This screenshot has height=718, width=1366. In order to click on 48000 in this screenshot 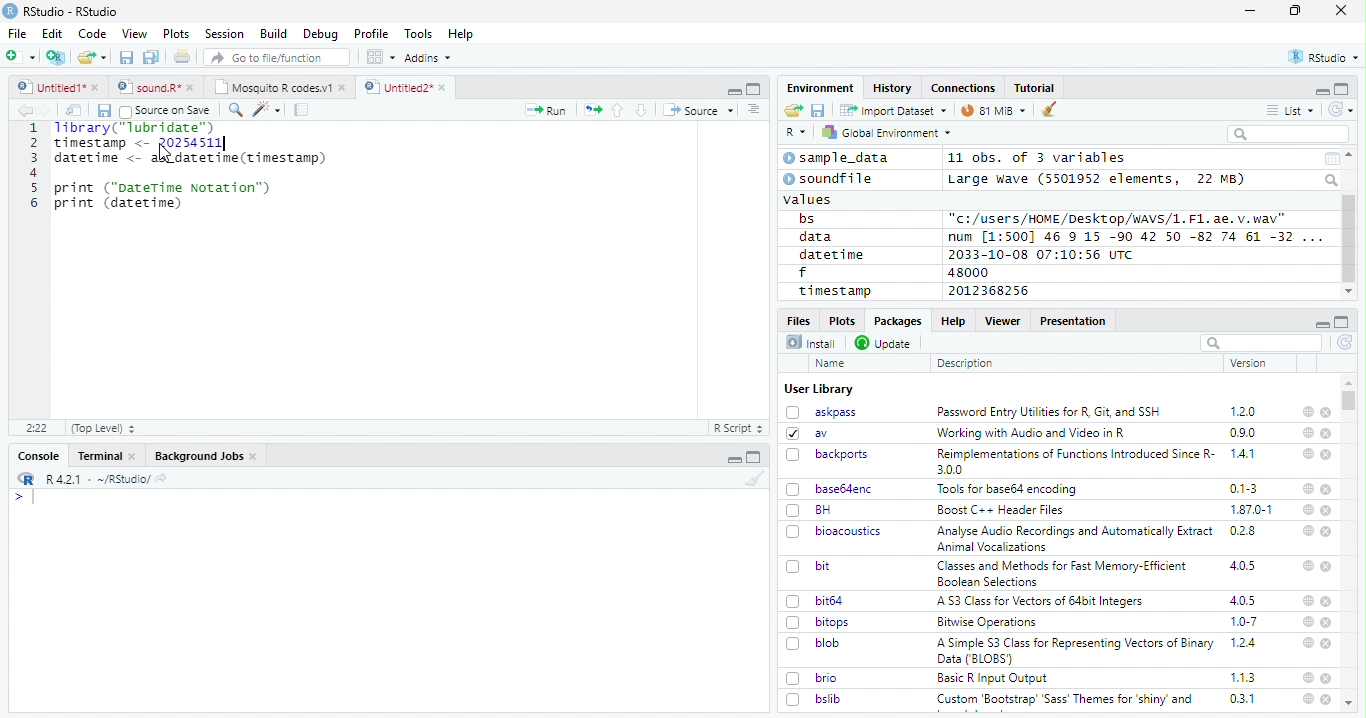, I will do `click(966, 272)`.